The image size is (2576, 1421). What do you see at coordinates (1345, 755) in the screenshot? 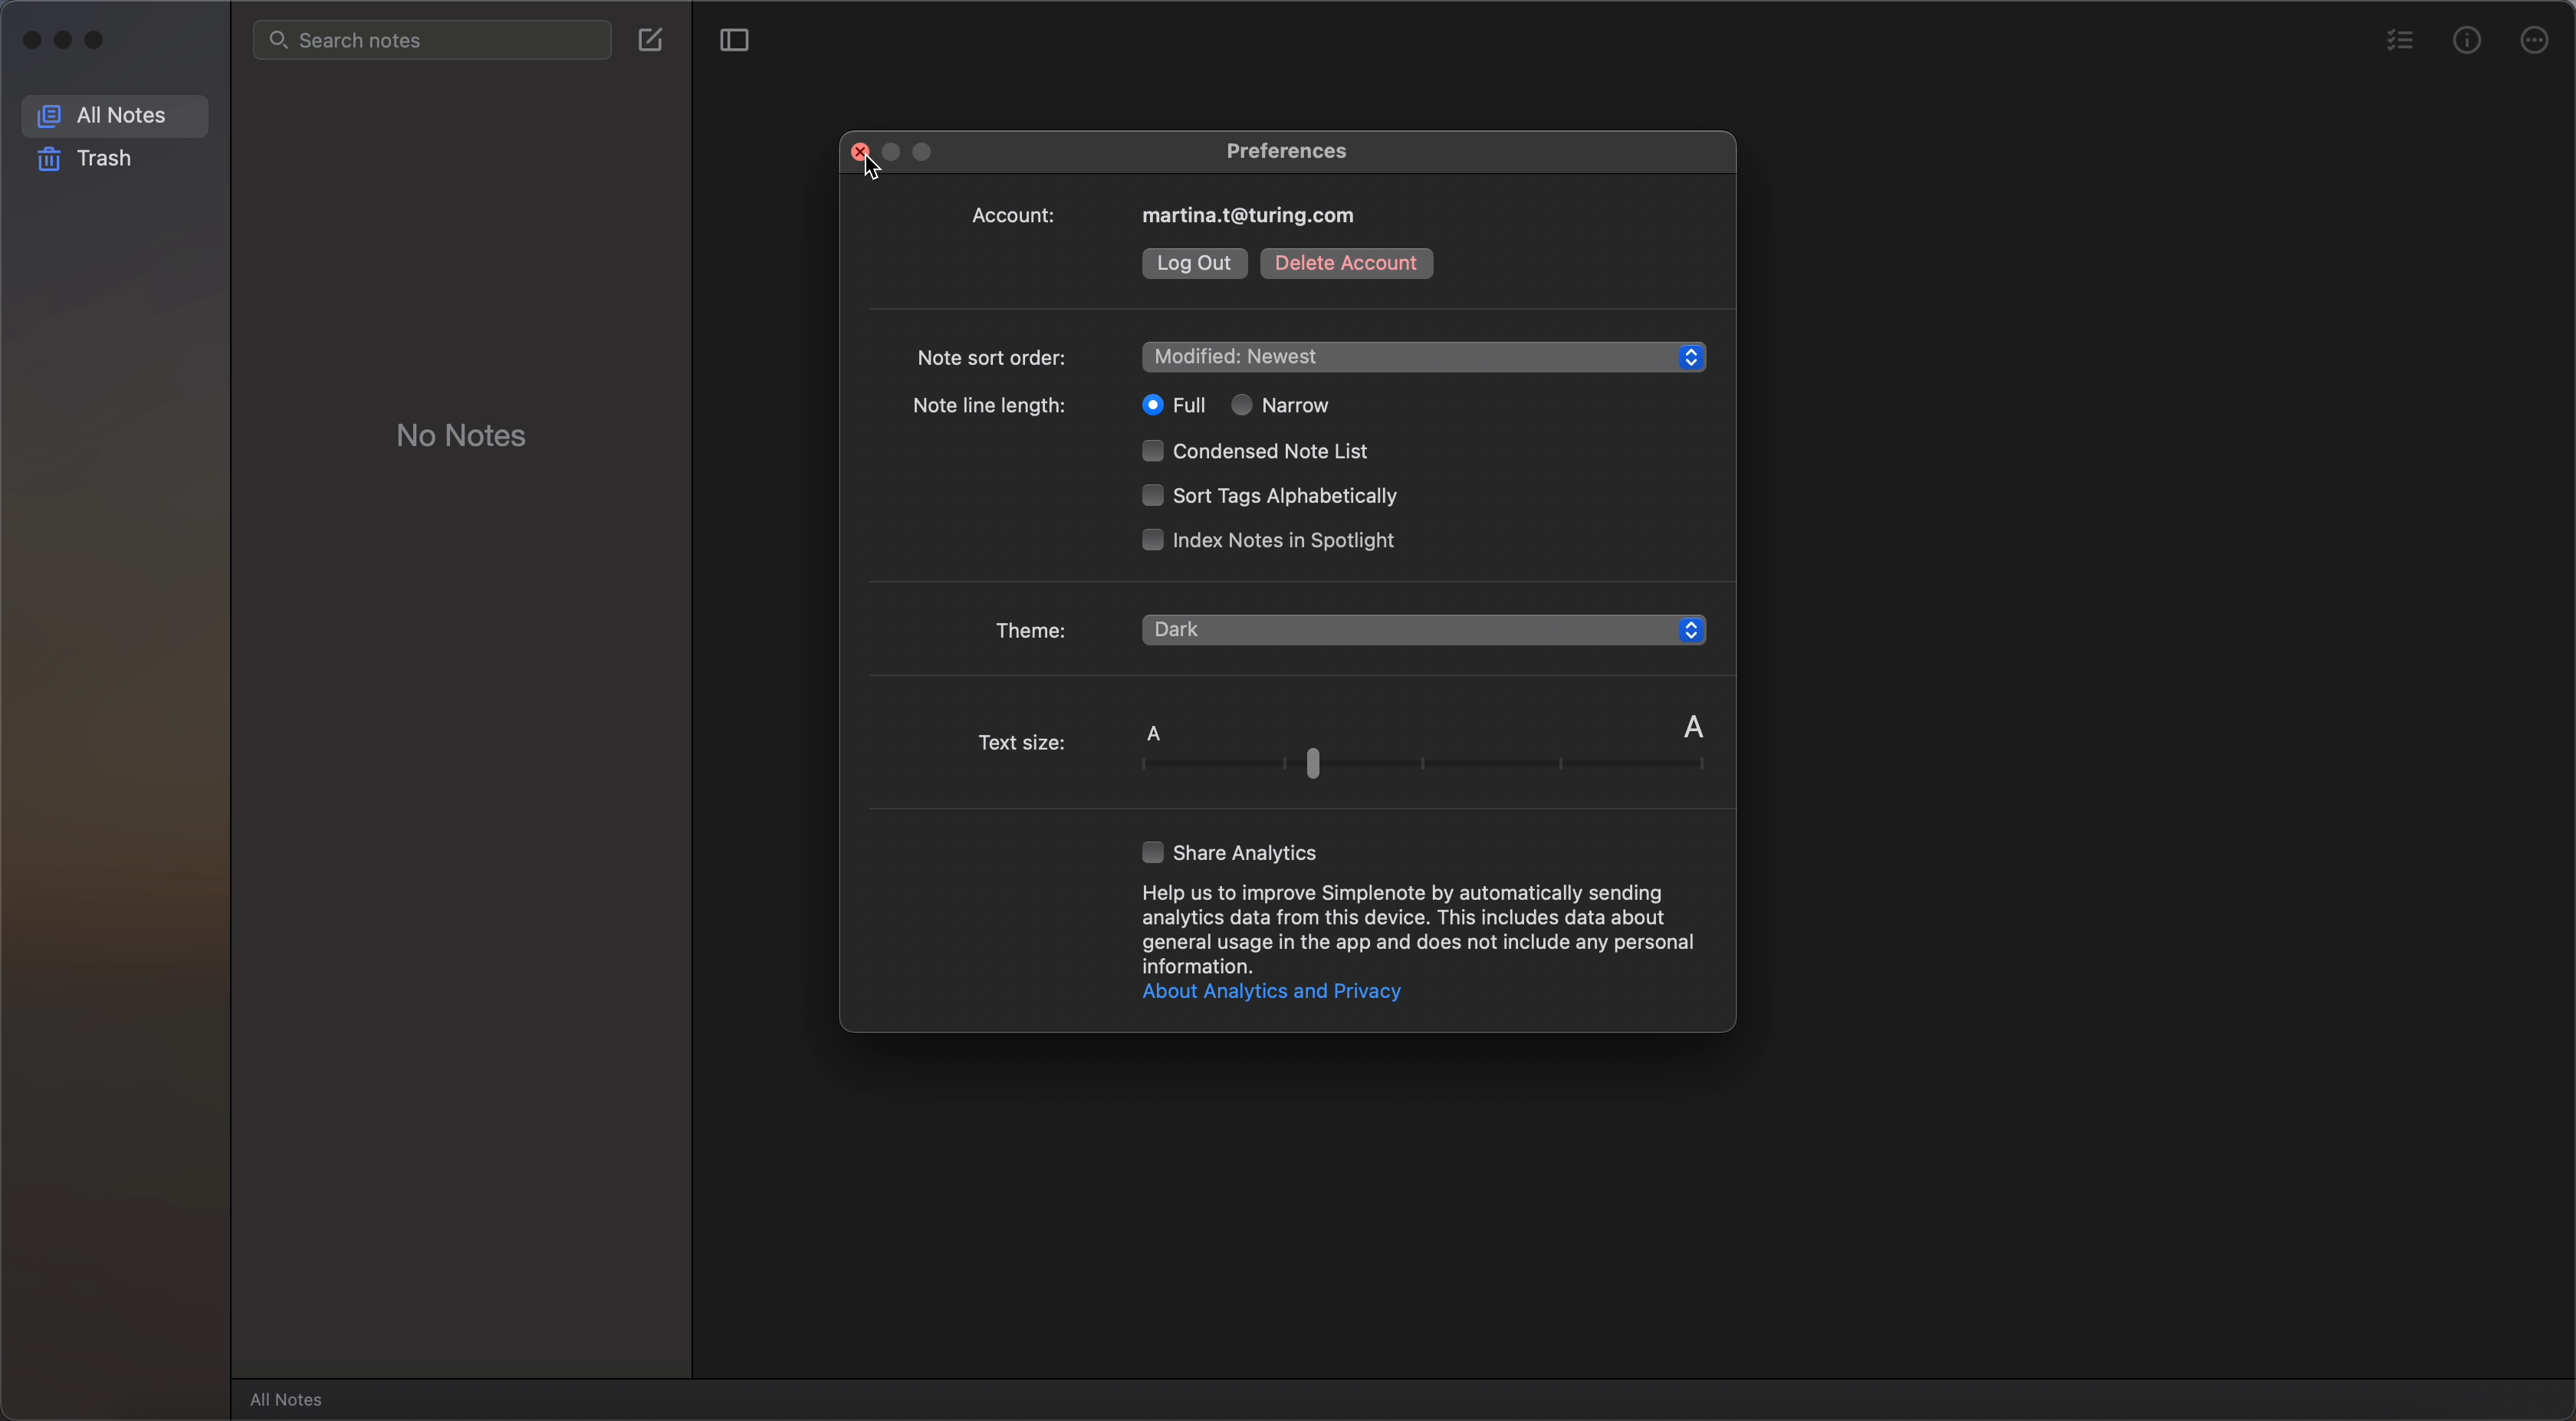
I see `text size` at bounding box center [1345, 755].